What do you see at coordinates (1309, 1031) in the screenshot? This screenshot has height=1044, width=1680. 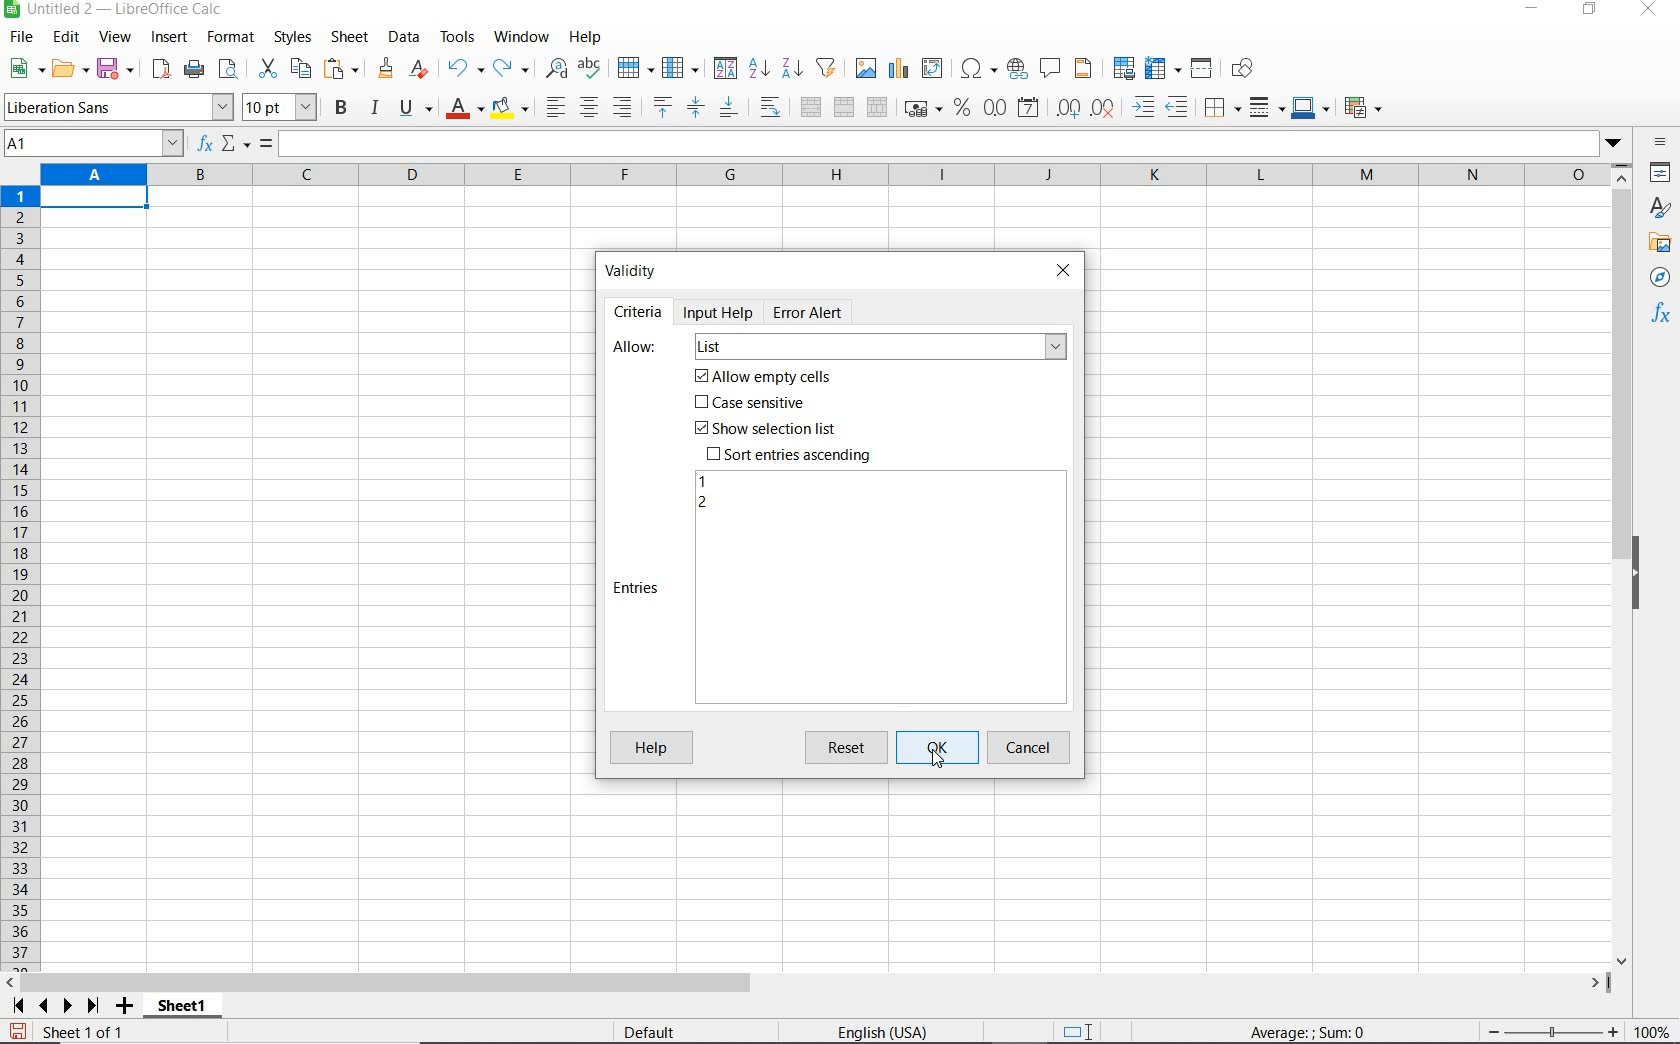 I see `formula` at bounding box center [1309, 1031].